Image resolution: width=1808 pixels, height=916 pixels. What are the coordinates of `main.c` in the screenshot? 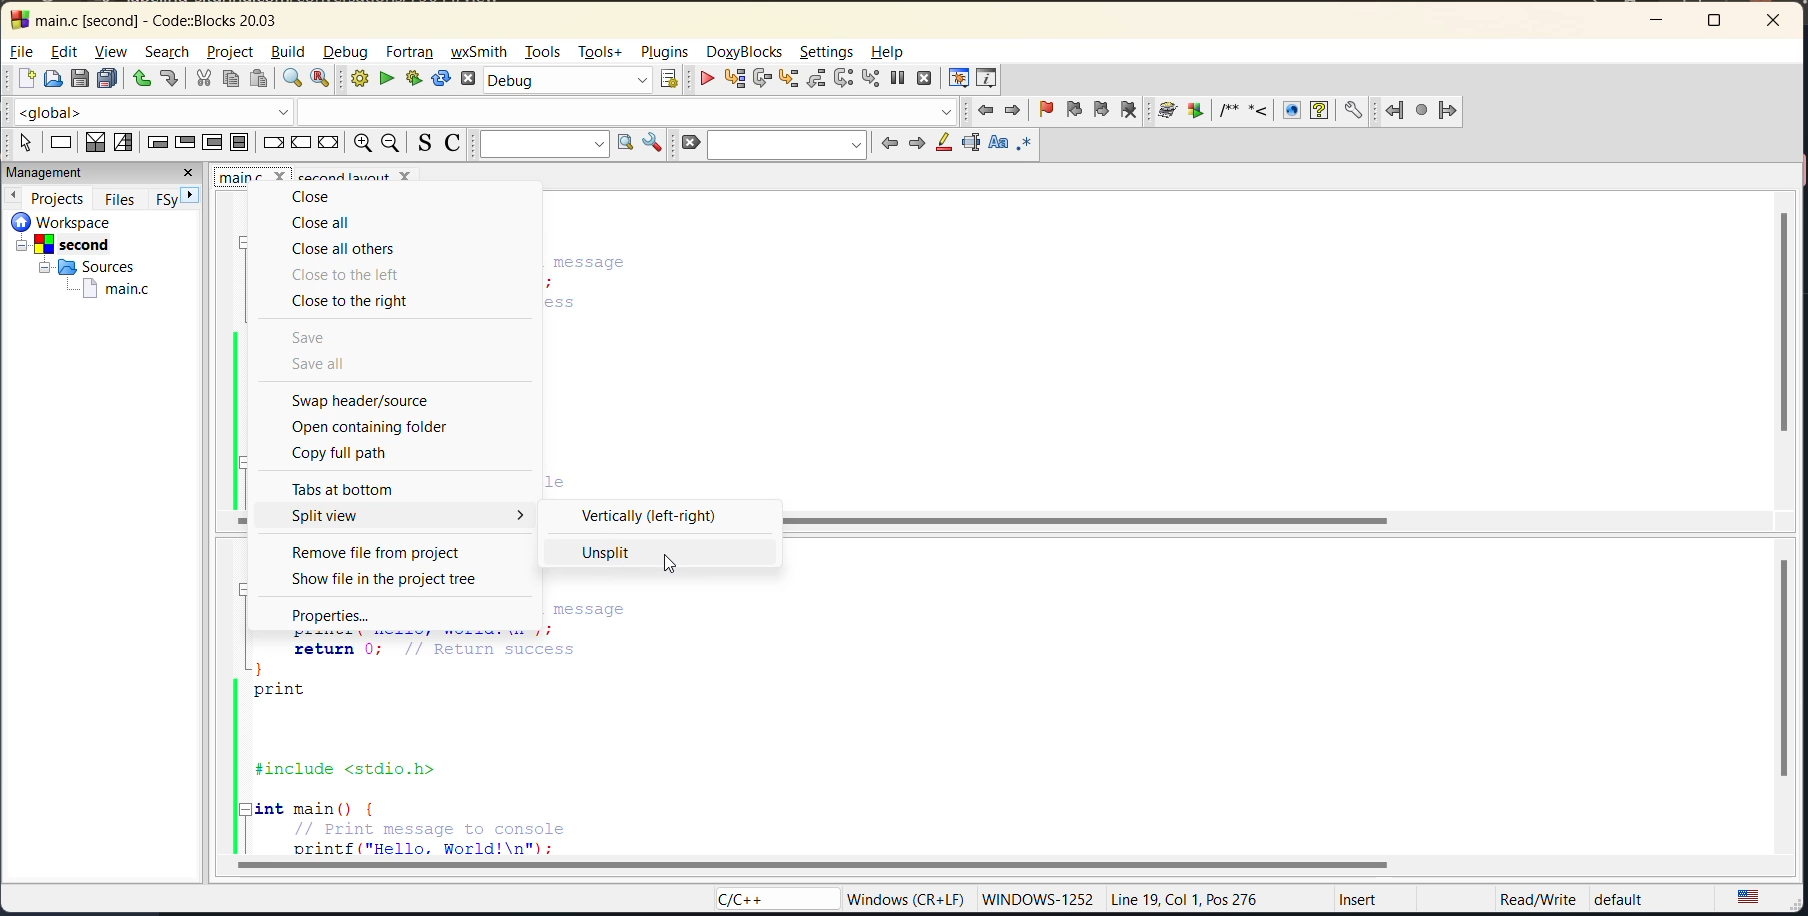 It's located at (110, 289).